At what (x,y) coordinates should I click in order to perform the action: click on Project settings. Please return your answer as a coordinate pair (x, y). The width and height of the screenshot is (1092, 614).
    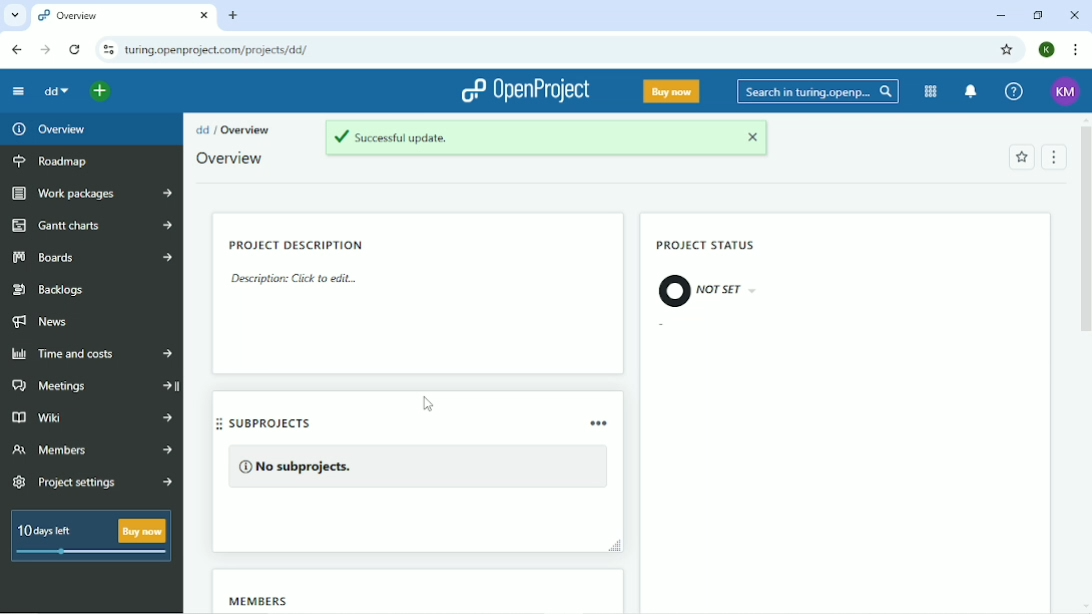
    Looking at the image, I should click on (93, 481).